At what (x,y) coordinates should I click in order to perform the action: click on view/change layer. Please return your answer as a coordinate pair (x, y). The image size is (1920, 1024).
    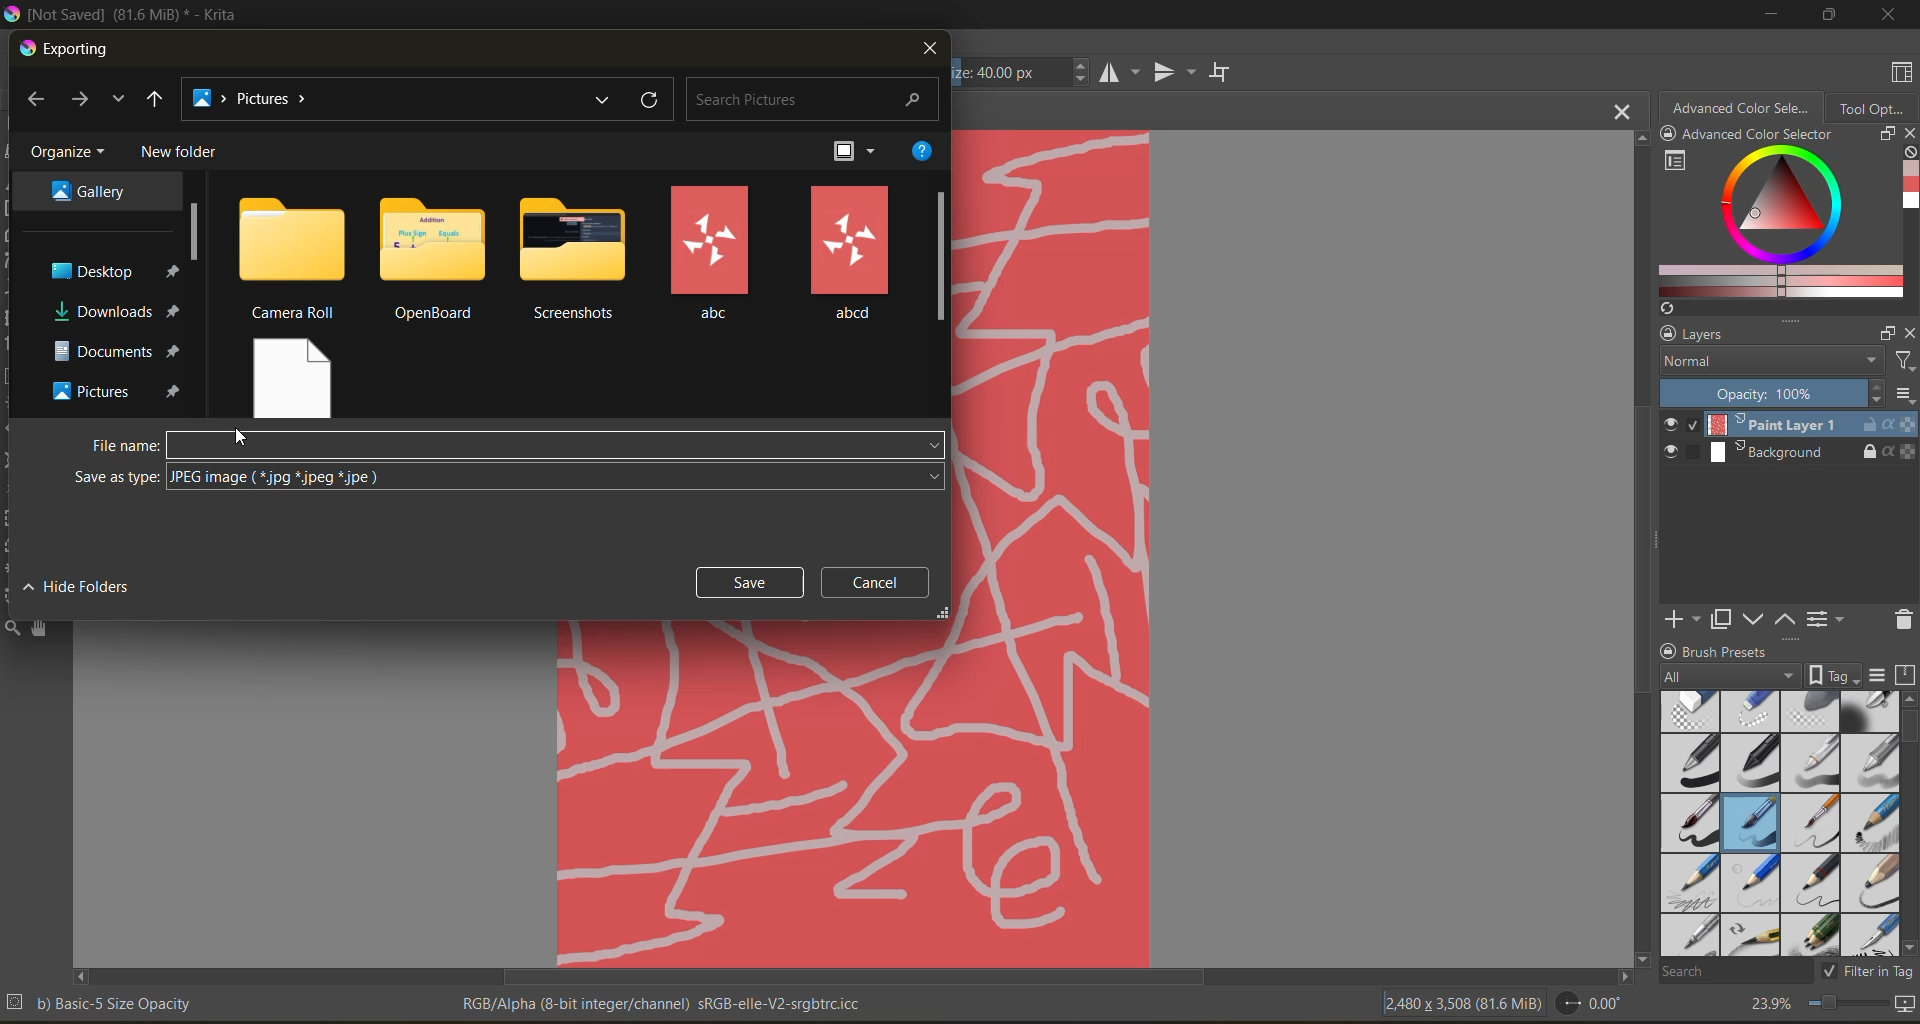
    Looking at the image, I should click on (1831, 618).